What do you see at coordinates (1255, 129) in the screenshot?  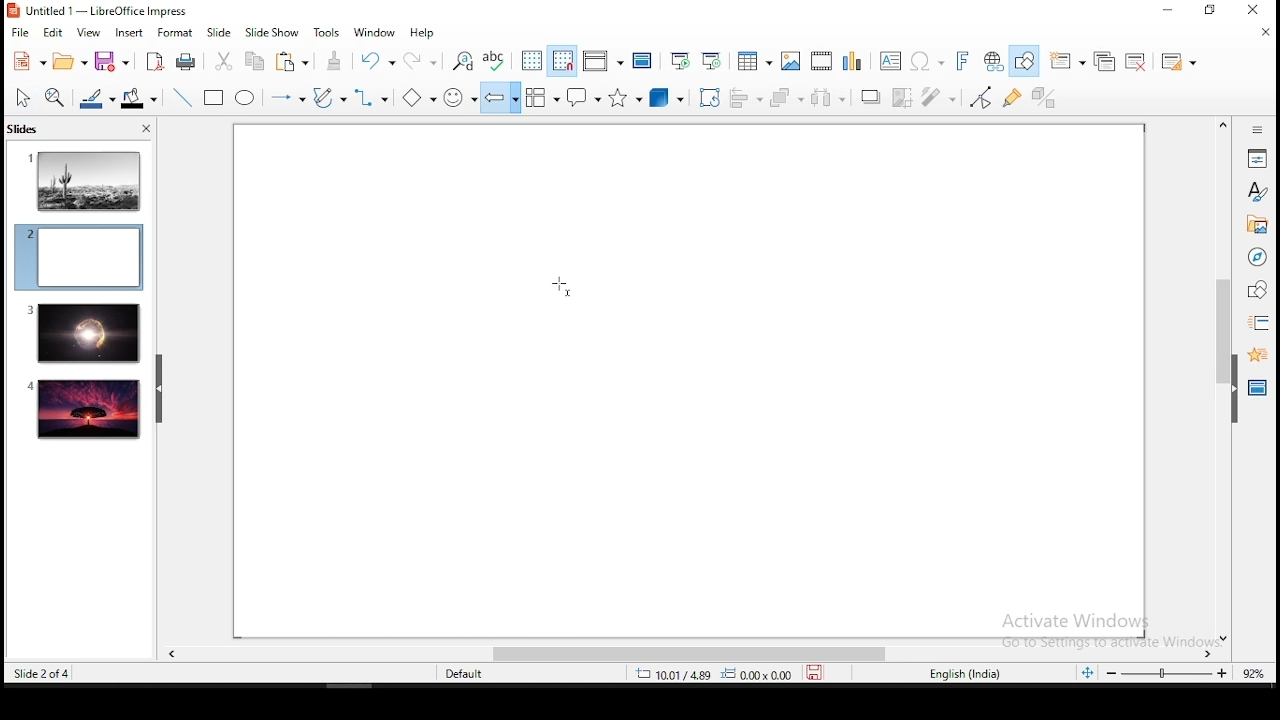 I see `` at bounding box center [1255, 129].